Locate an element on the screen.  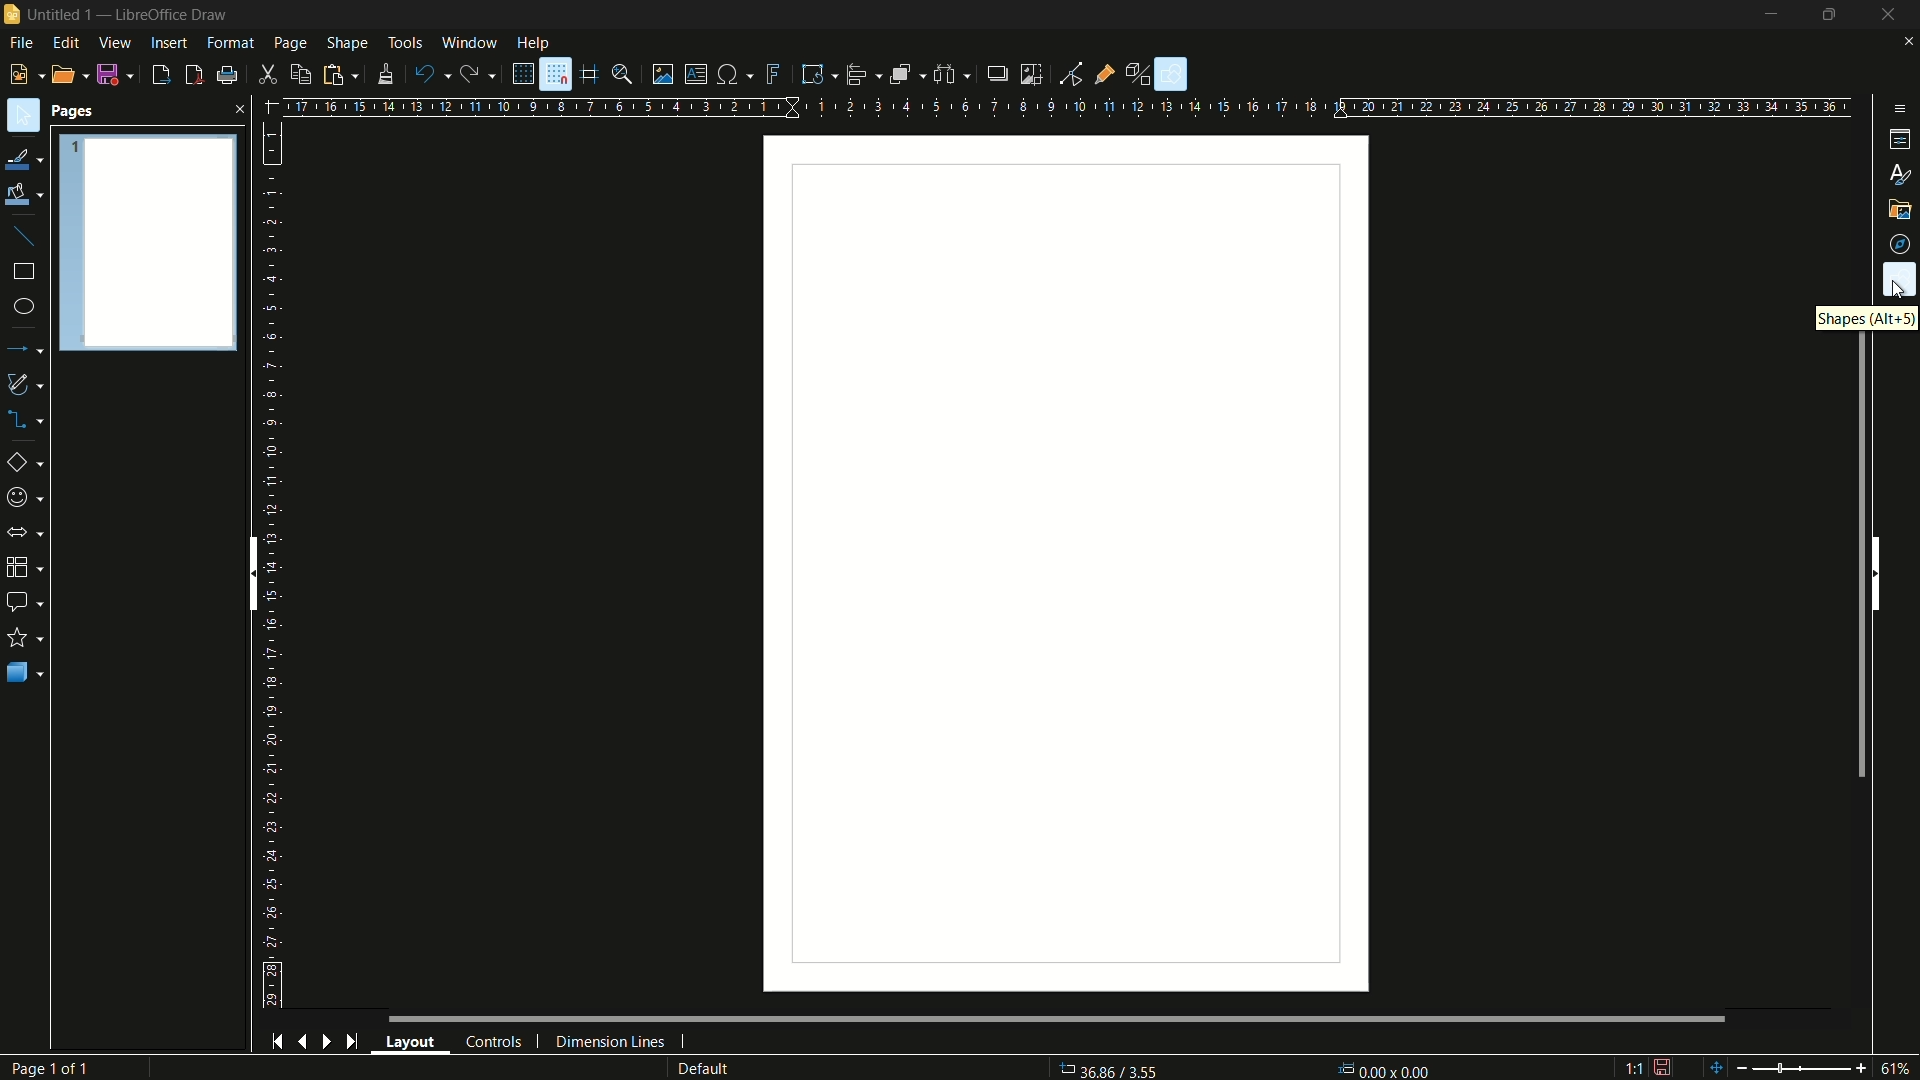
redo is located at coordinates (478, 73).